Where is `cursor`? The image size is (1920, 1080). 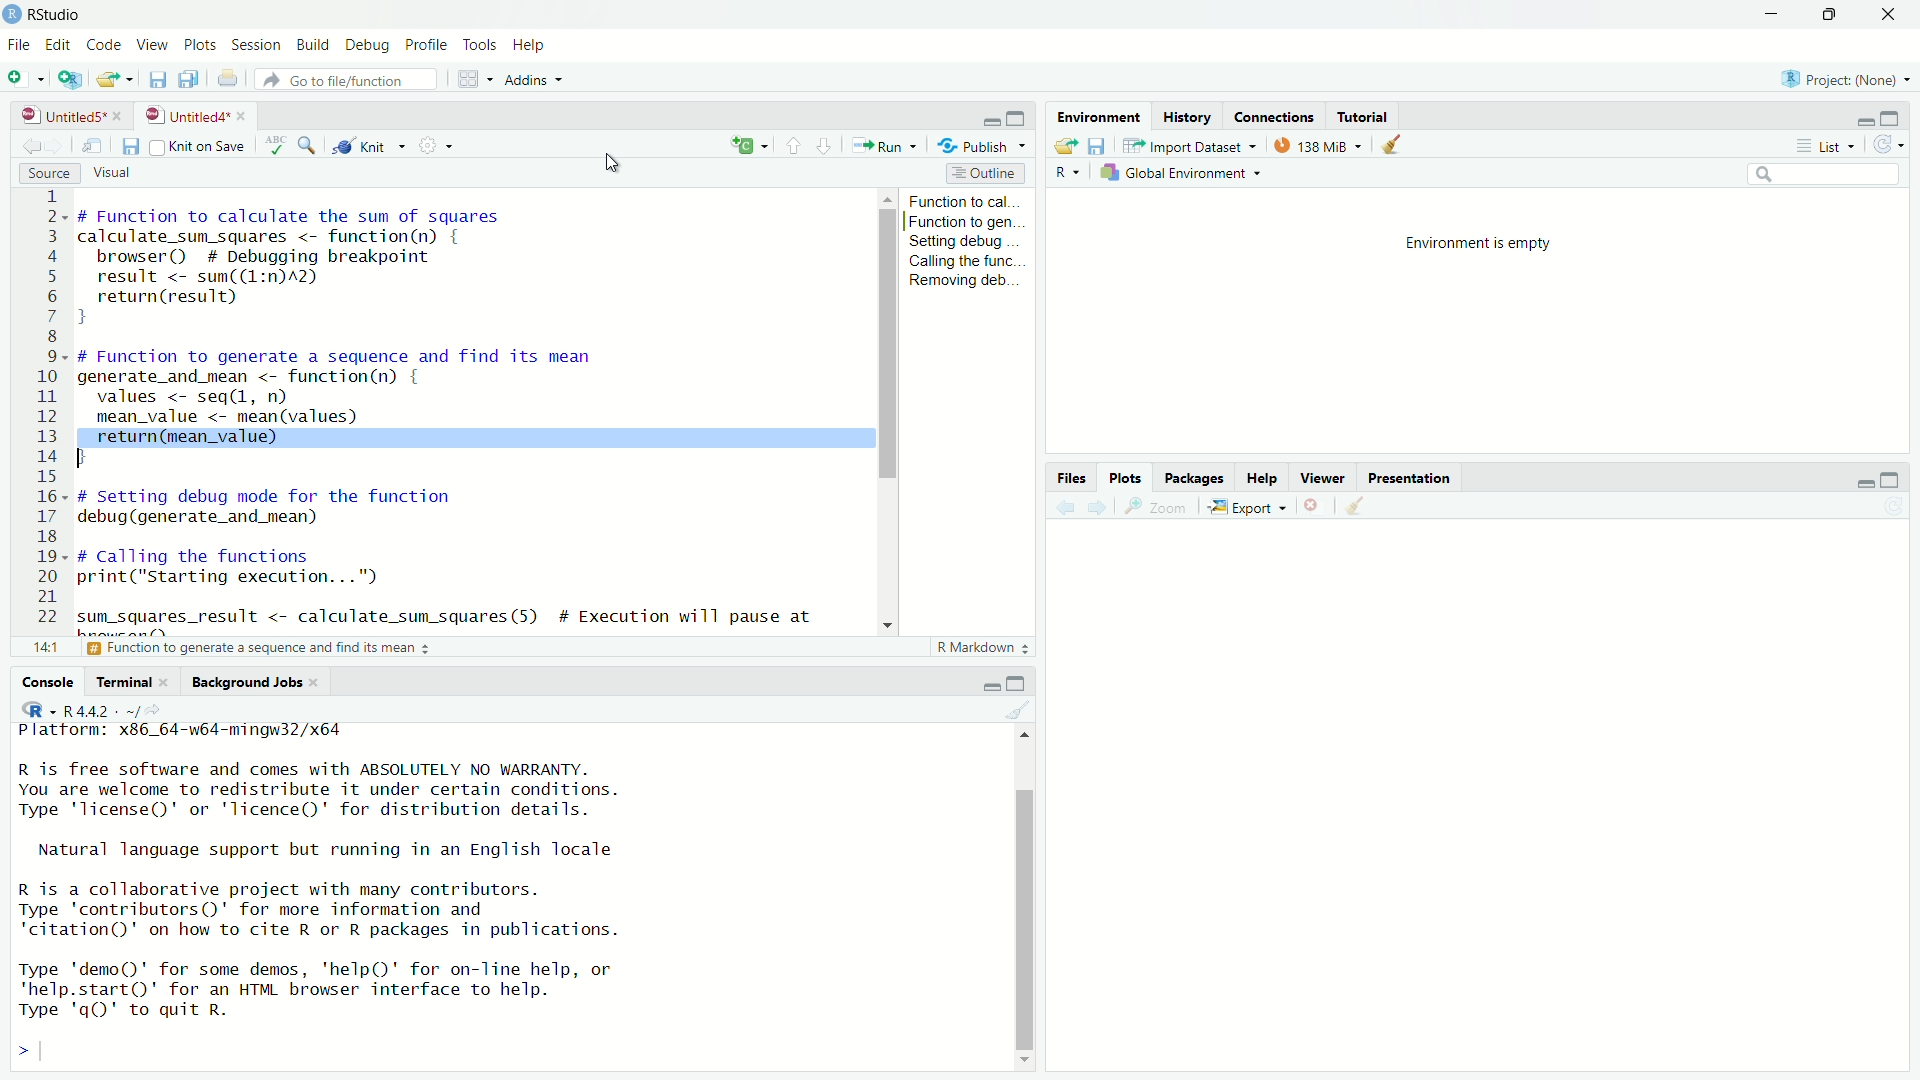
cursor is located at coordinates (609, 165).